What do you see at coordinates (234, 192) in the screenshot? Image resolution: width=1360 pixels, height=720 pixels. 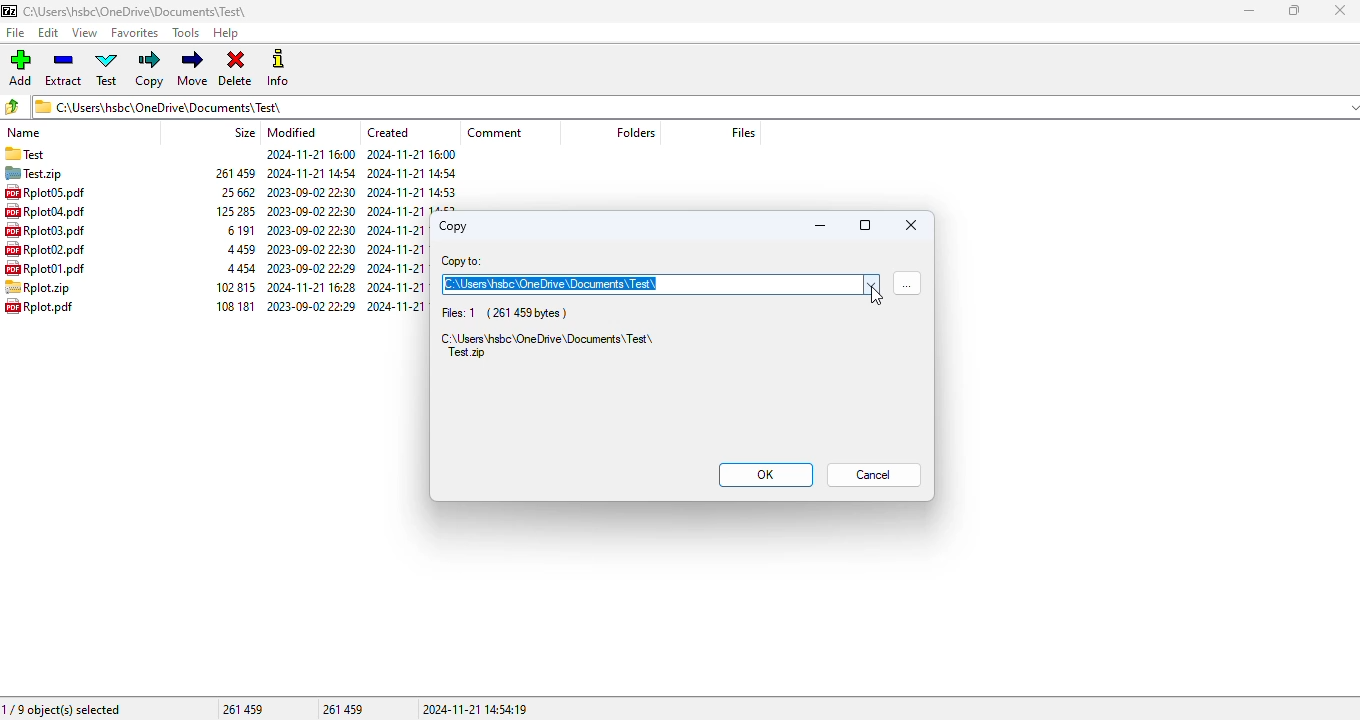 I see `size` at bounding box center [234, 192].